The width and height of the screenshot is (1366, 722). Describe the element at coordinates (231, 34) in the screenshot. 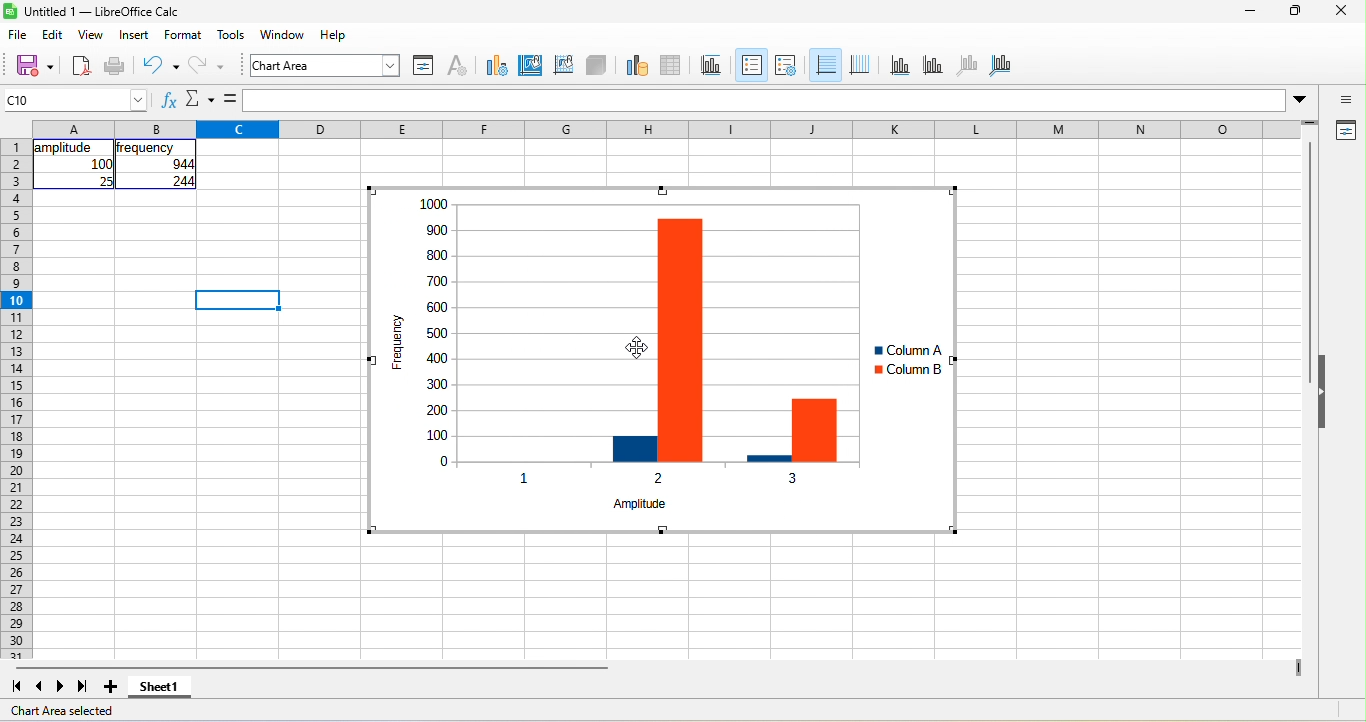

I see `tools` at that location.